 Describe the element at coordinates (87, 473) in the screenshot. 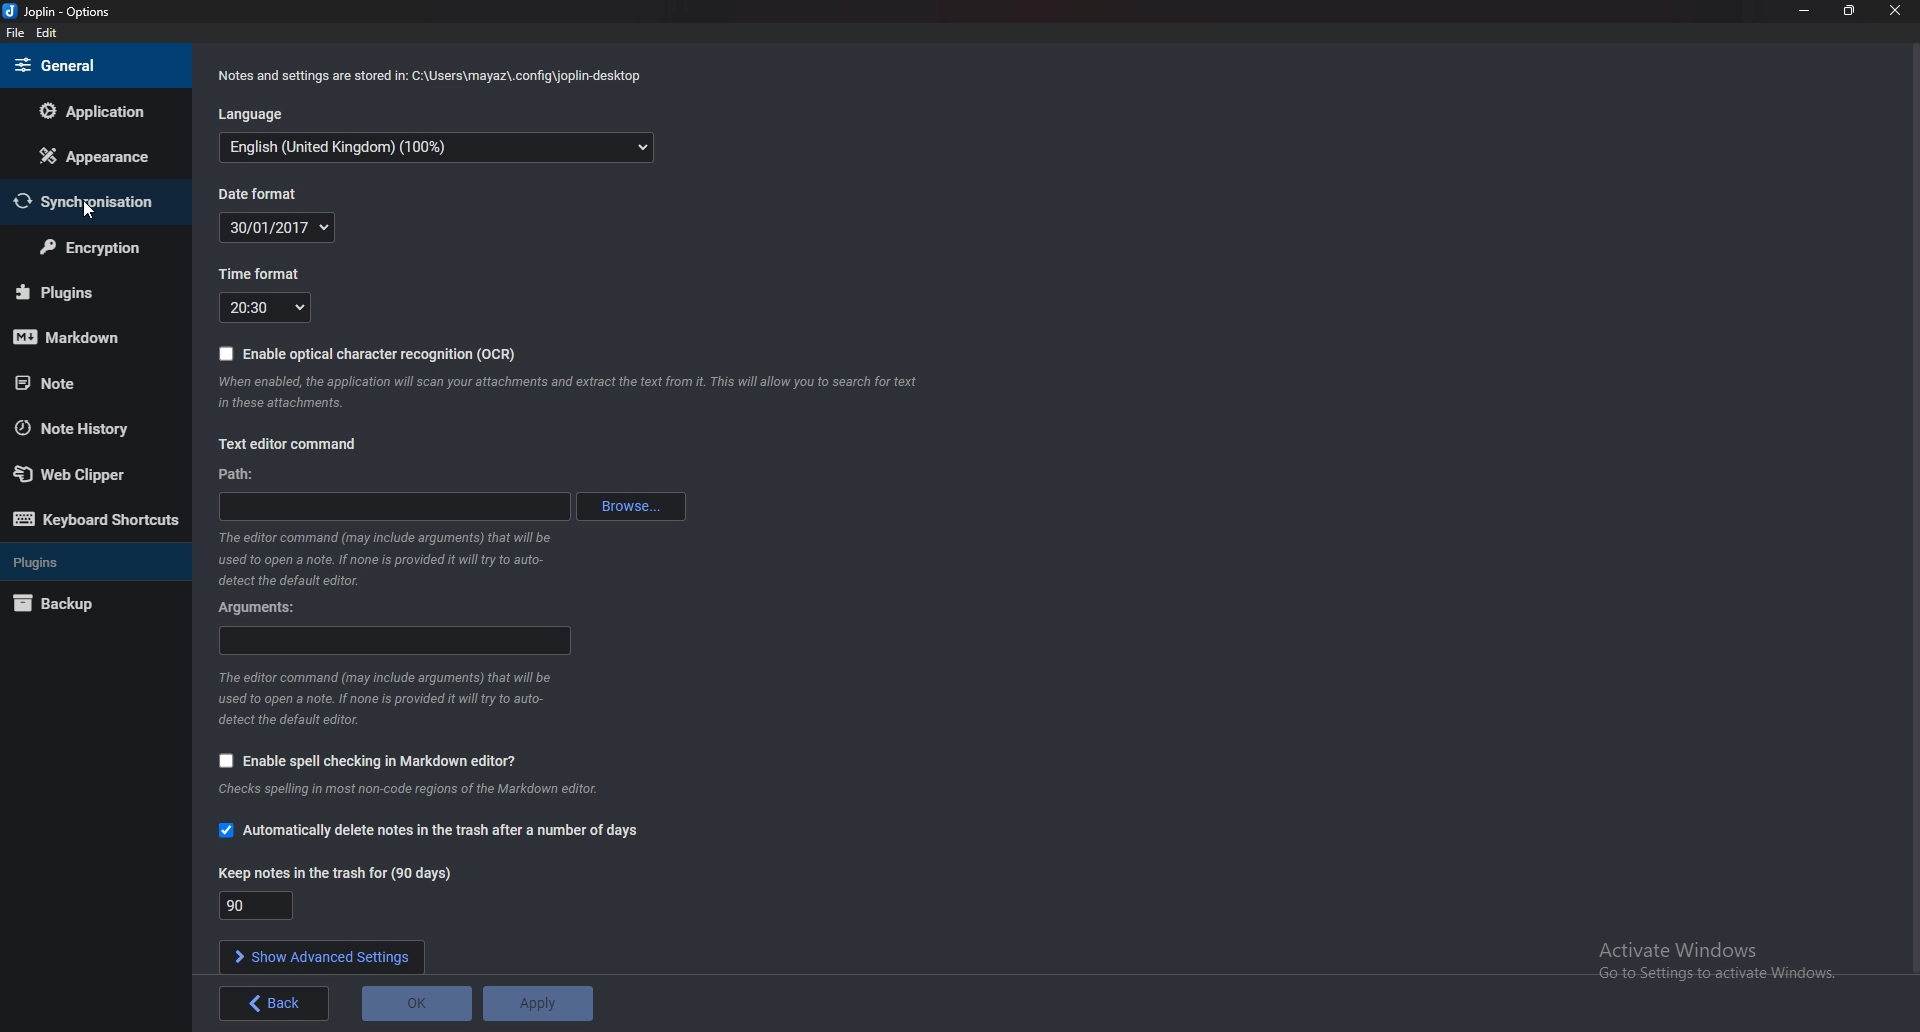

I see `web clipper` at that location.